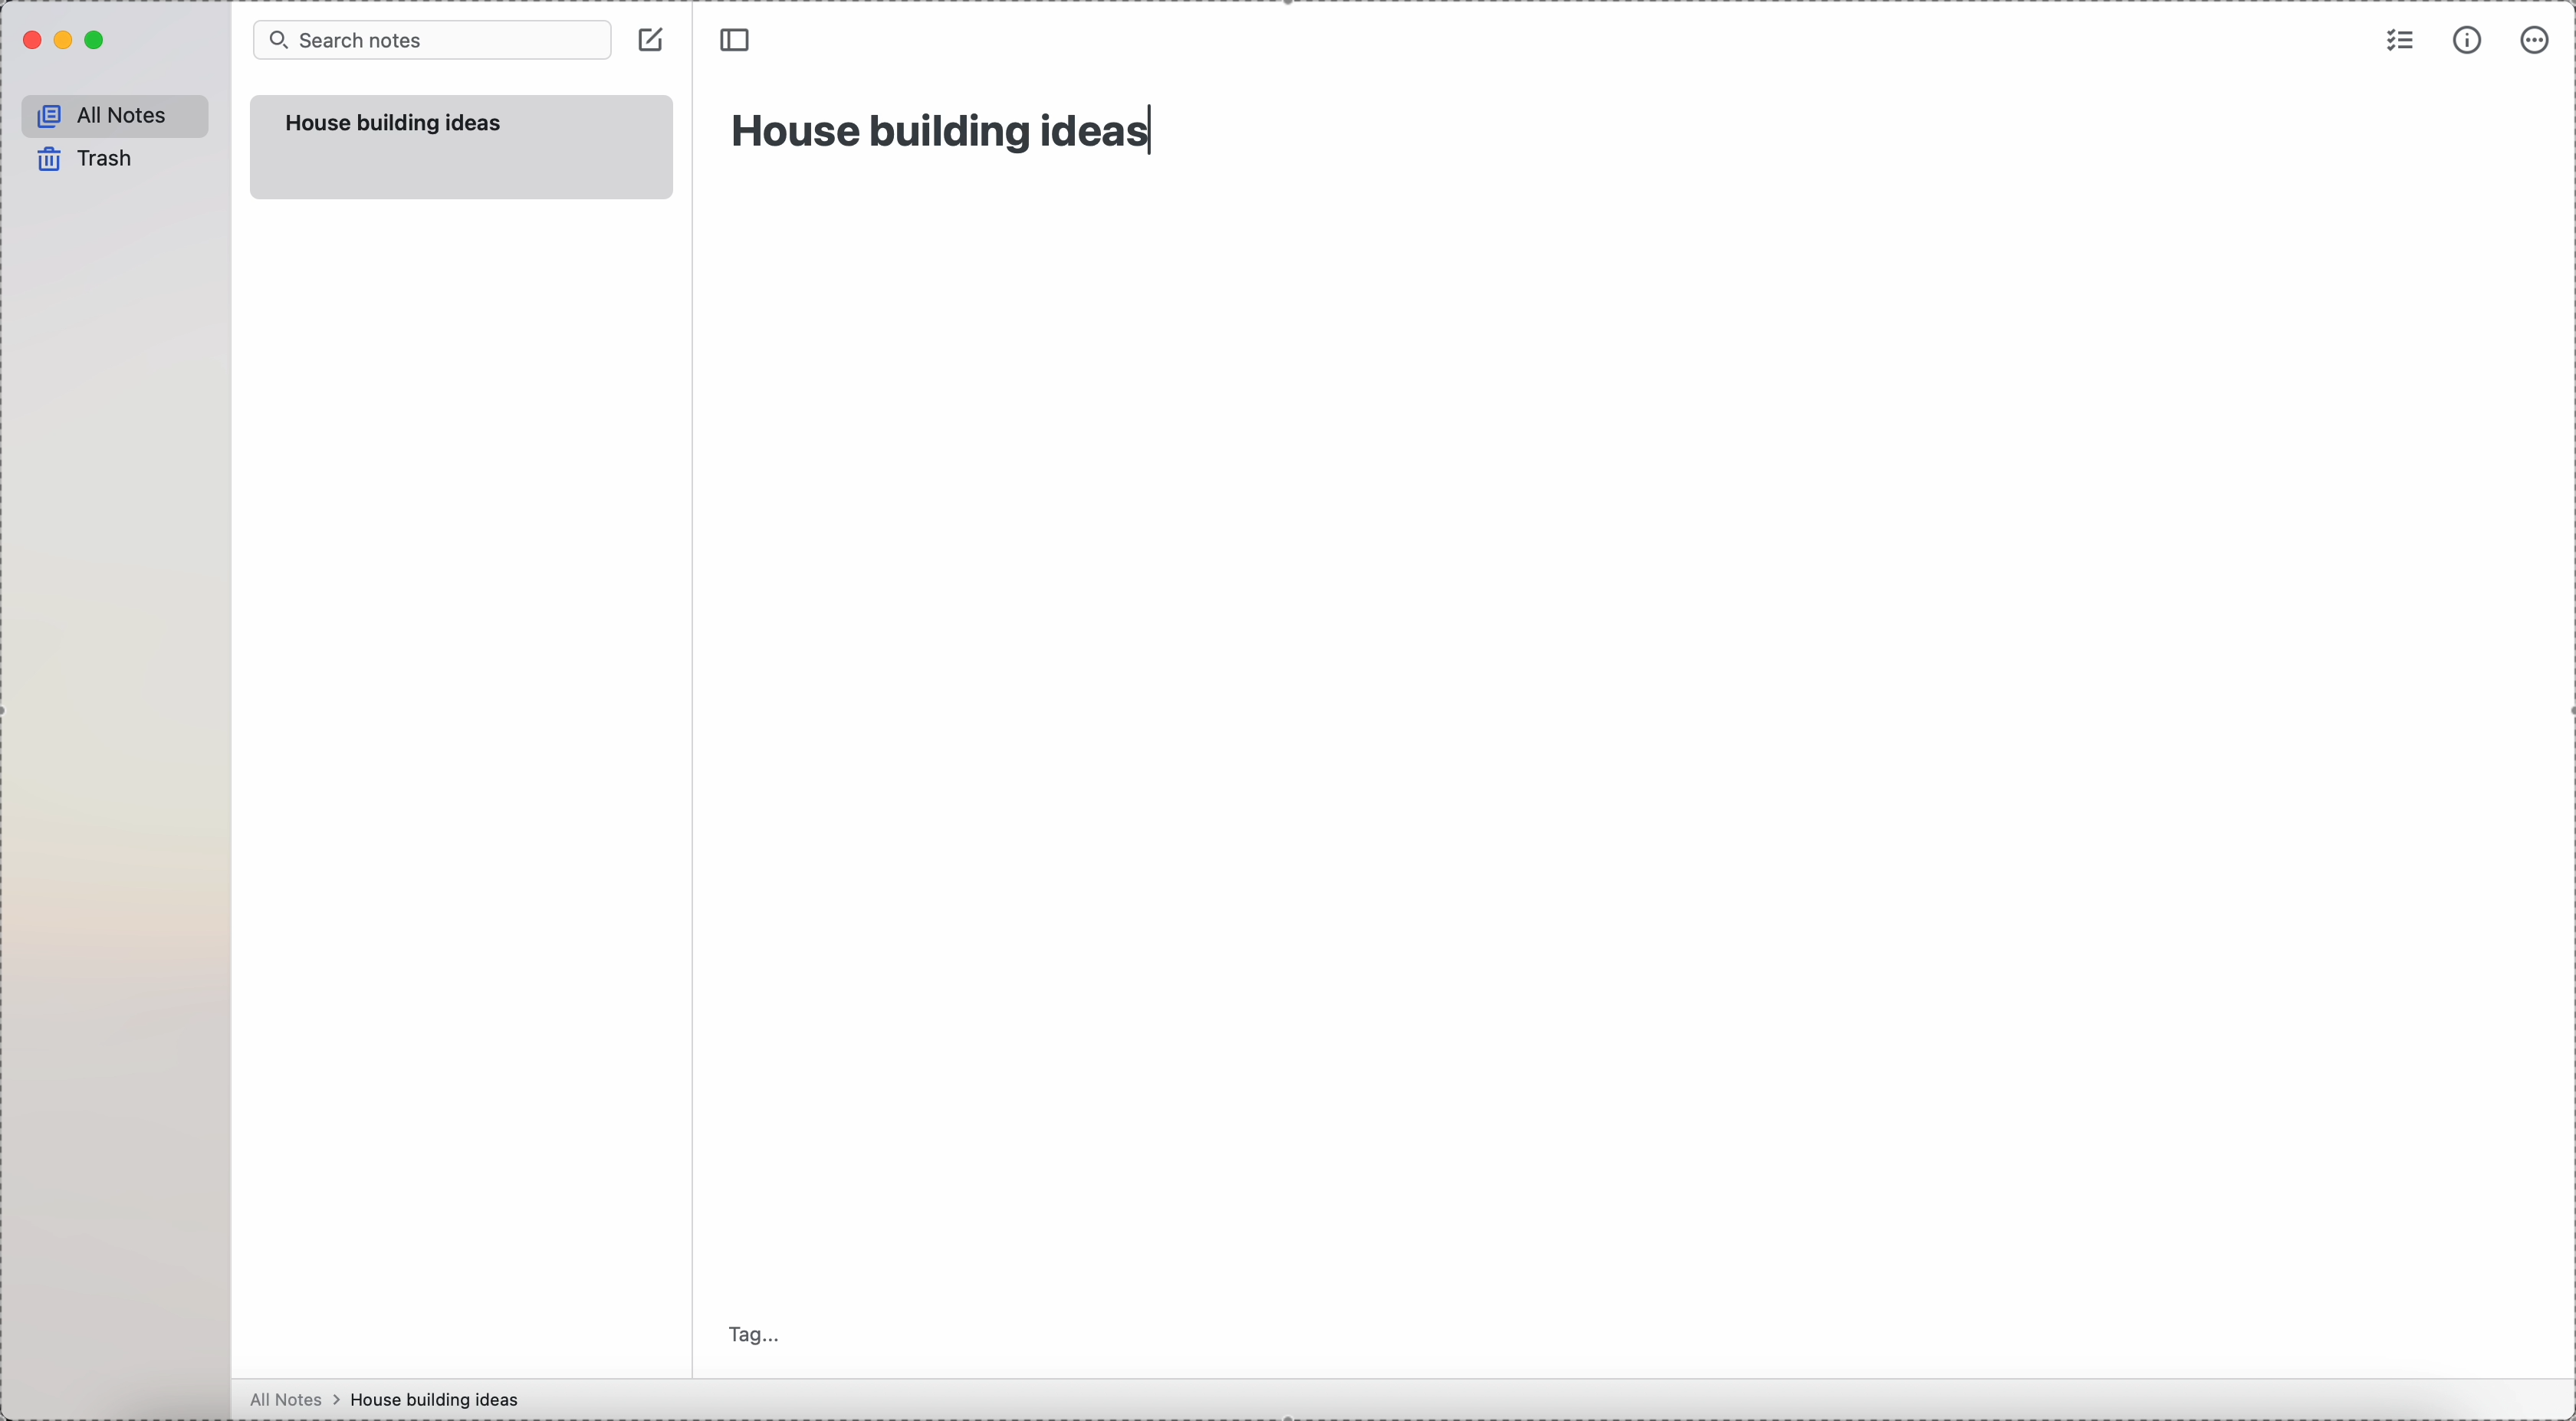 This screenshot has width=2576, height=1421. What do you see at coordinates (440, 1398) in the screenshot?
I see `house building ideas` at bounding box center [440, 1398].